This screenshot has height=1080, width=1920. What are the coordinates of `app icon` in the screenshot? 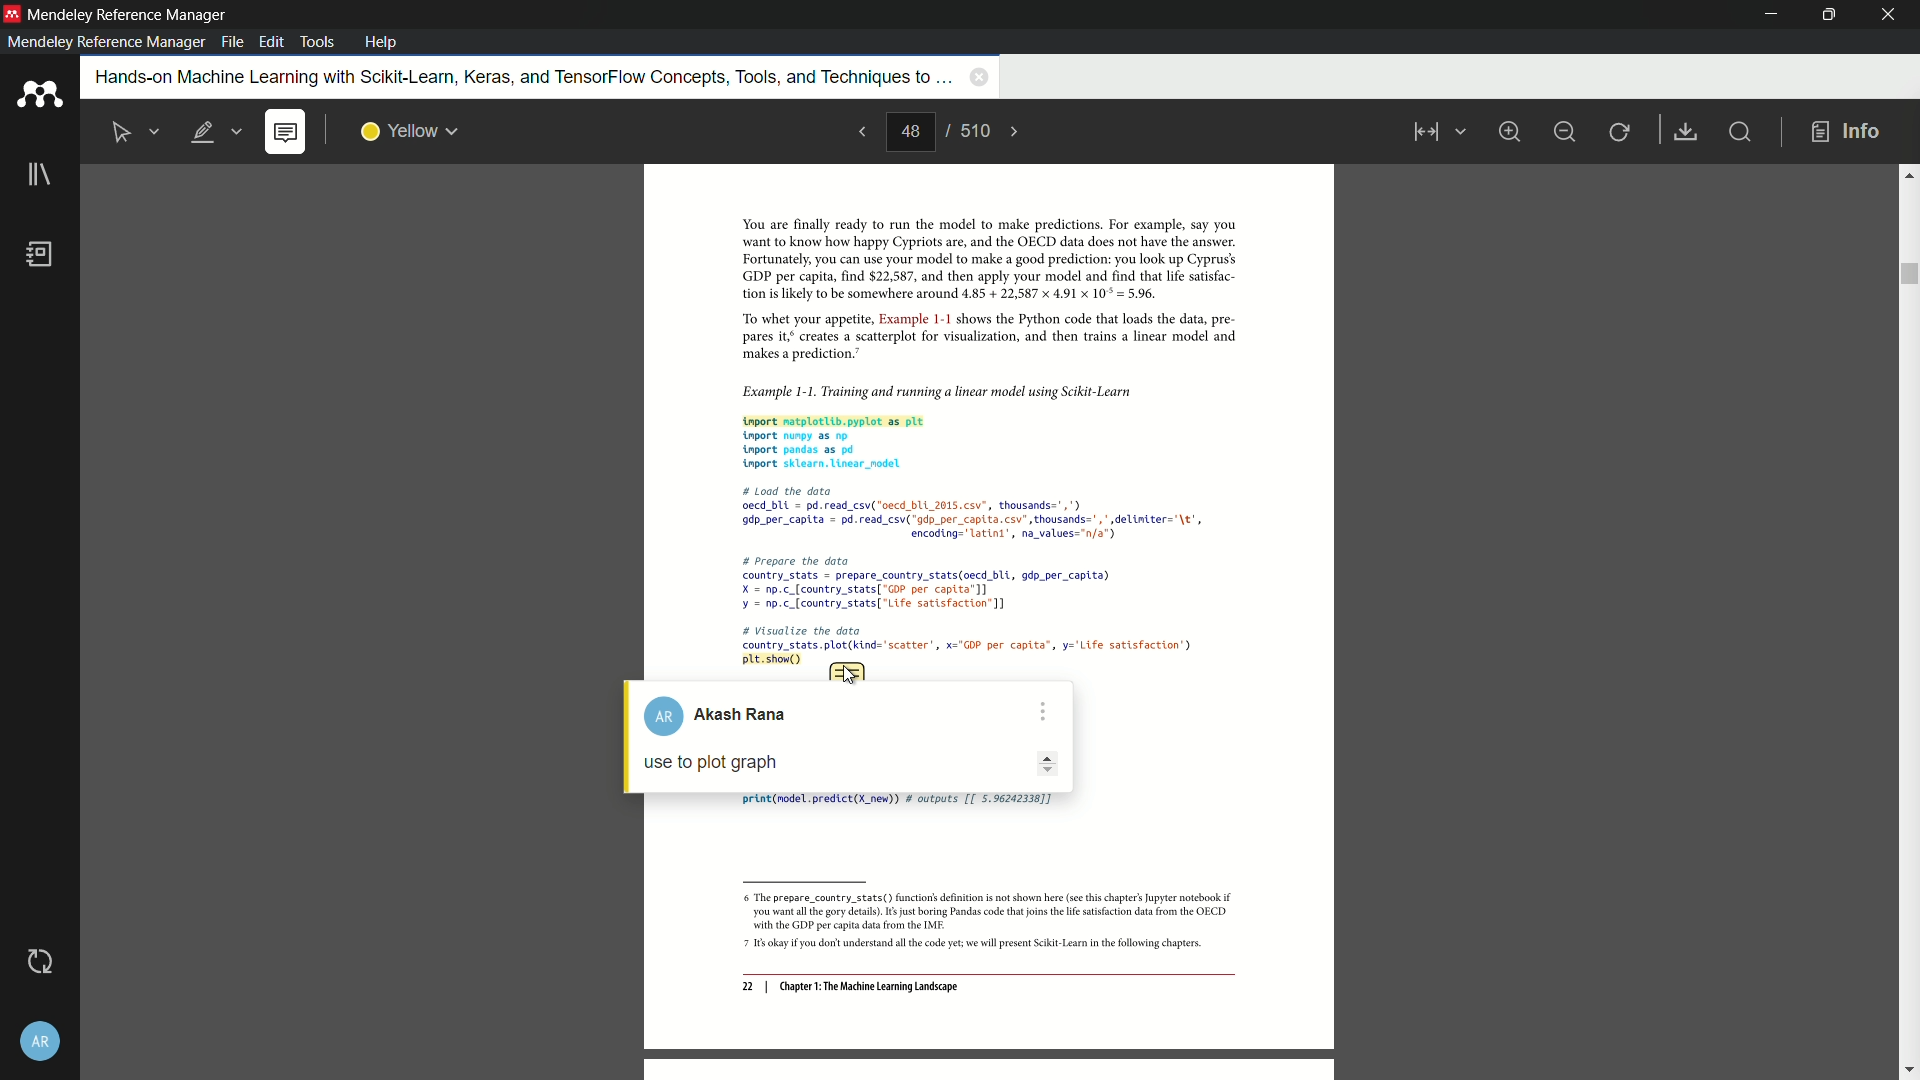 It's located at (39, 95).